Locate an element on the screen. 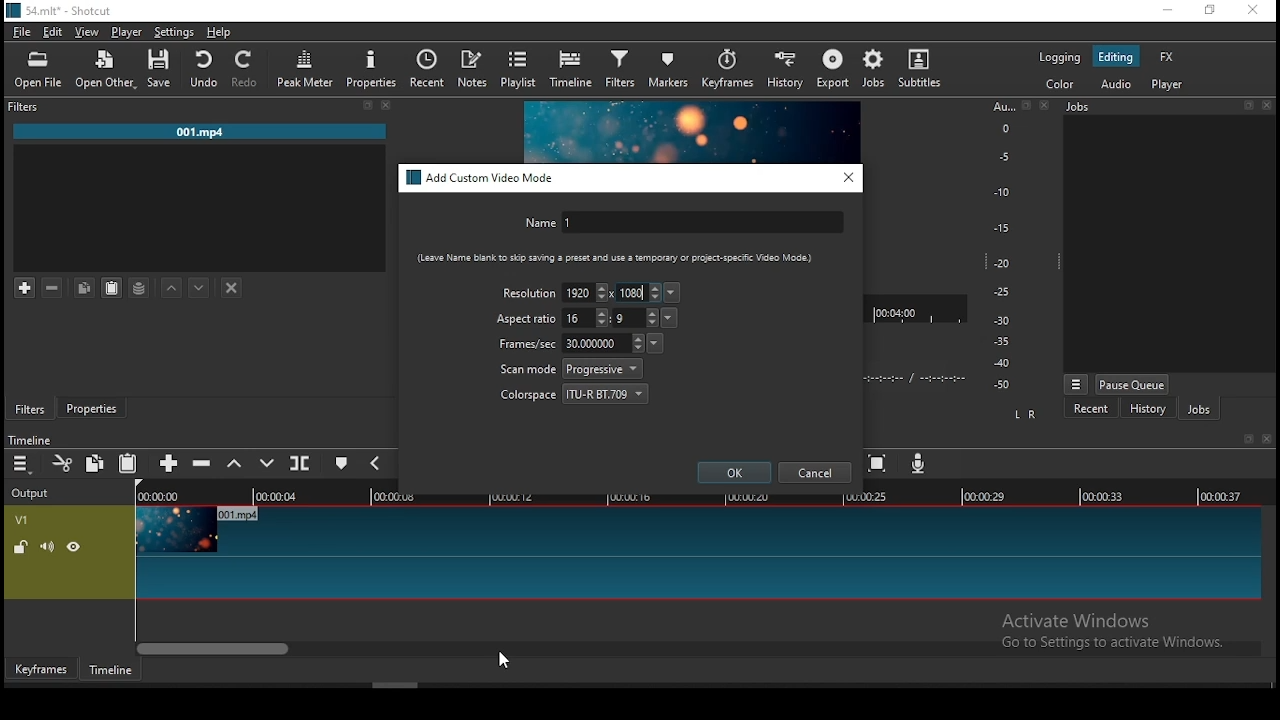  timeline is located at coordinates (573, 69).